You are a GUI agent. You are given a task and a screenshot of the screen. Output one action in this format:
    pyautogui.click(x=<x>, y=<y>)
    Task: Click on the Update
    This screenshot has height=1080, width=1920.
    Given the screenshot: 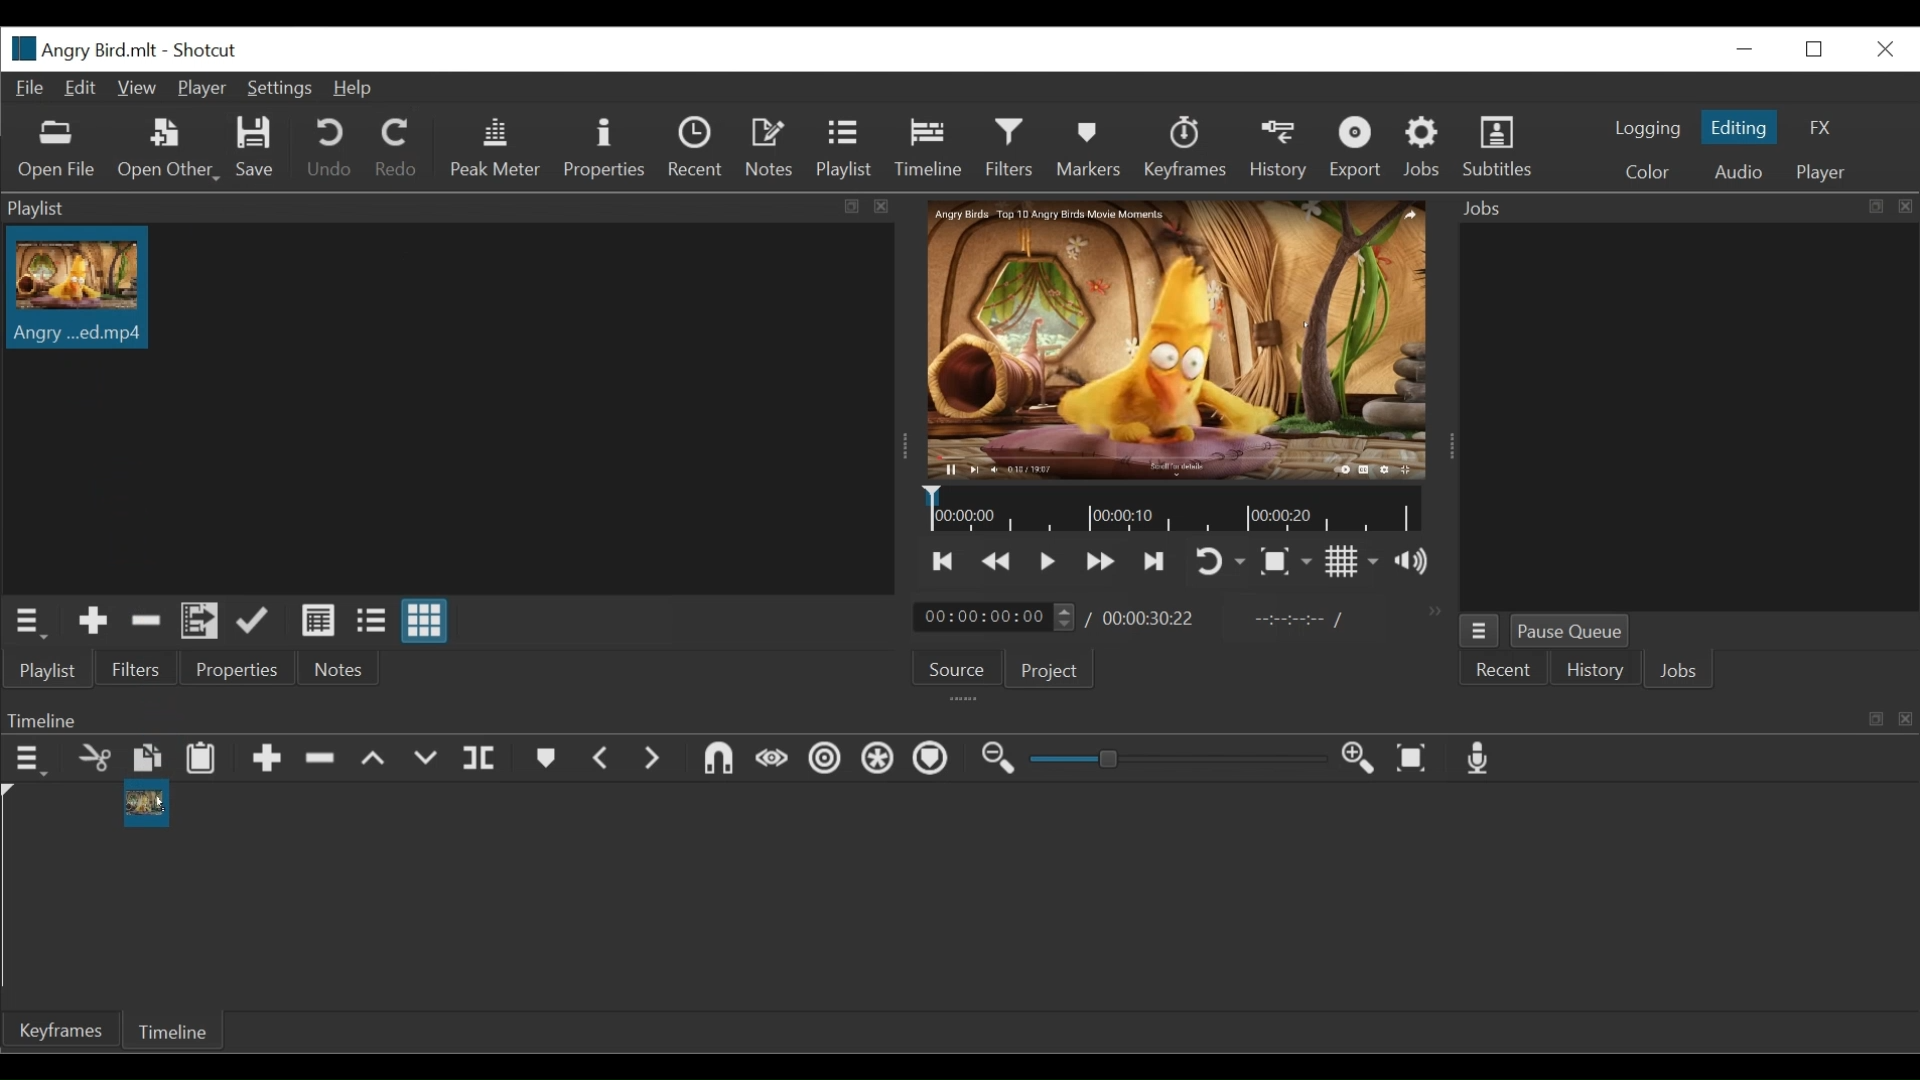 What is the action you would take?
    pyautogui.click(x=254, y=620)
    